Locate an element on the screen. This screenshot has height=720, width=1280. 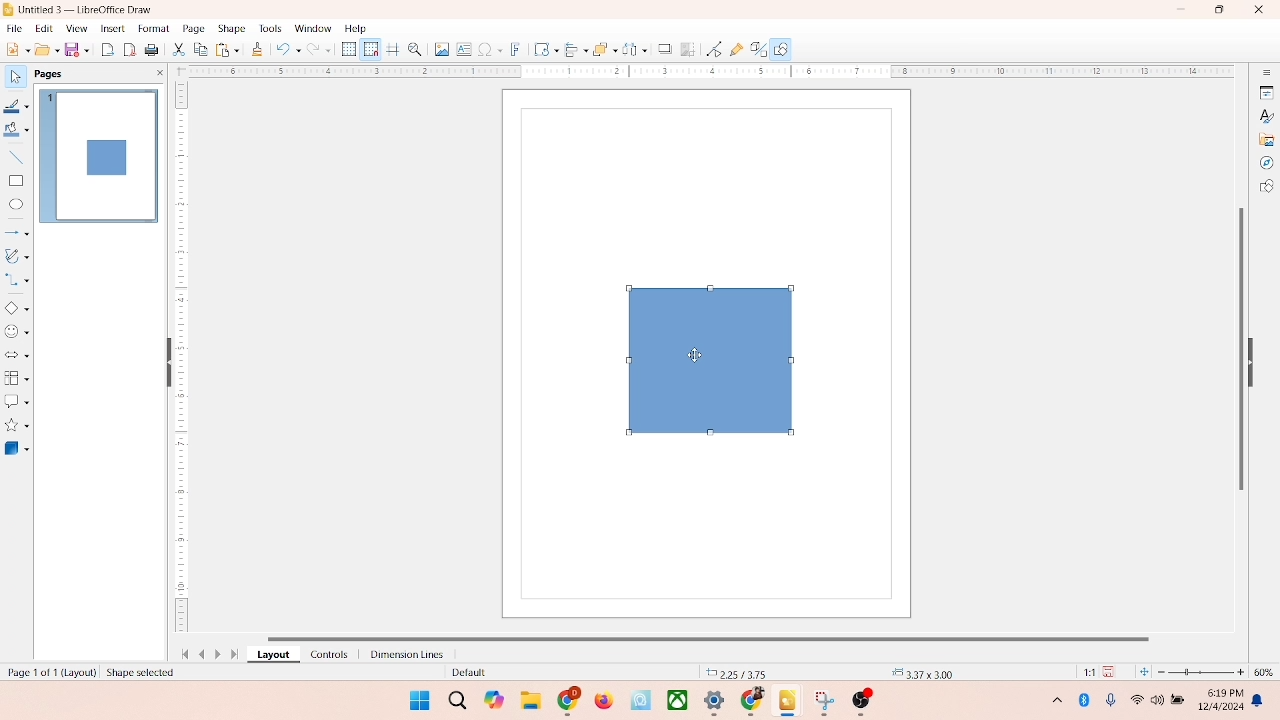
helplines is located at coordinates (392, 50).